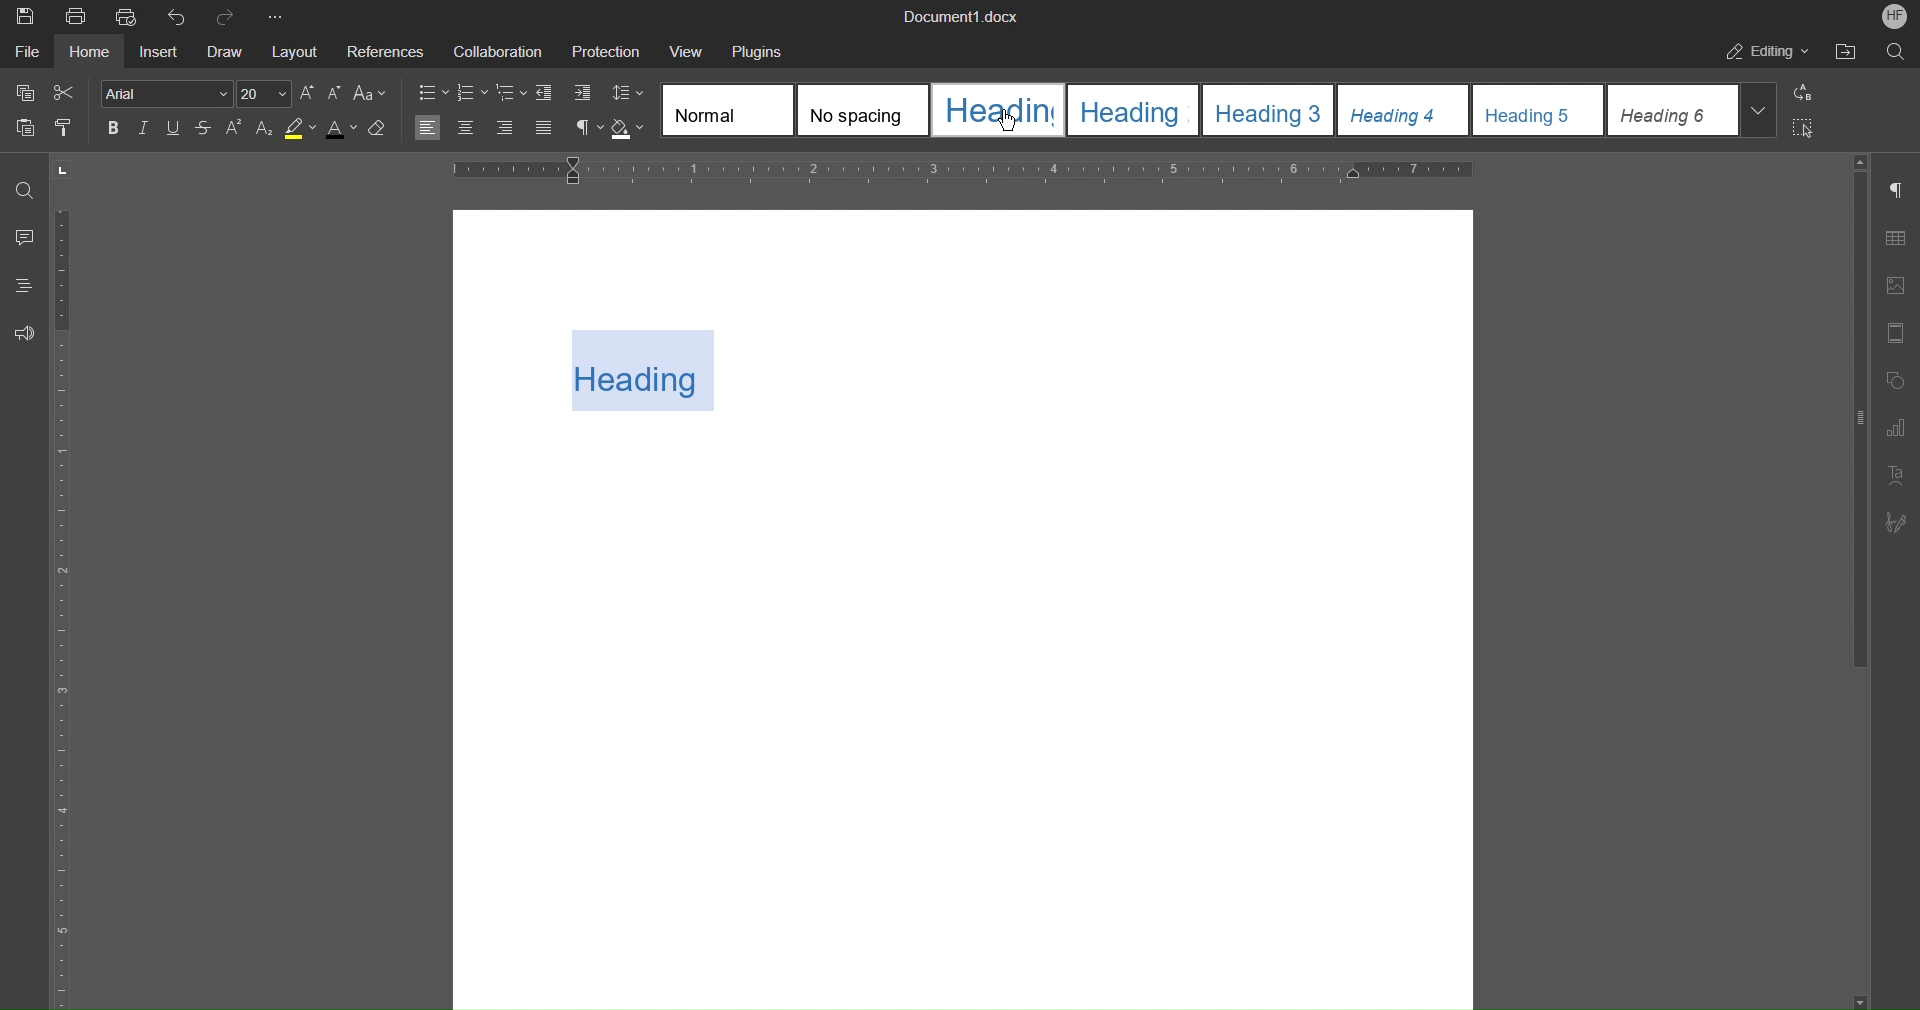 This screenshot has width=1920, height=1010. I want to click on Image Settings, so click(1898, 283).